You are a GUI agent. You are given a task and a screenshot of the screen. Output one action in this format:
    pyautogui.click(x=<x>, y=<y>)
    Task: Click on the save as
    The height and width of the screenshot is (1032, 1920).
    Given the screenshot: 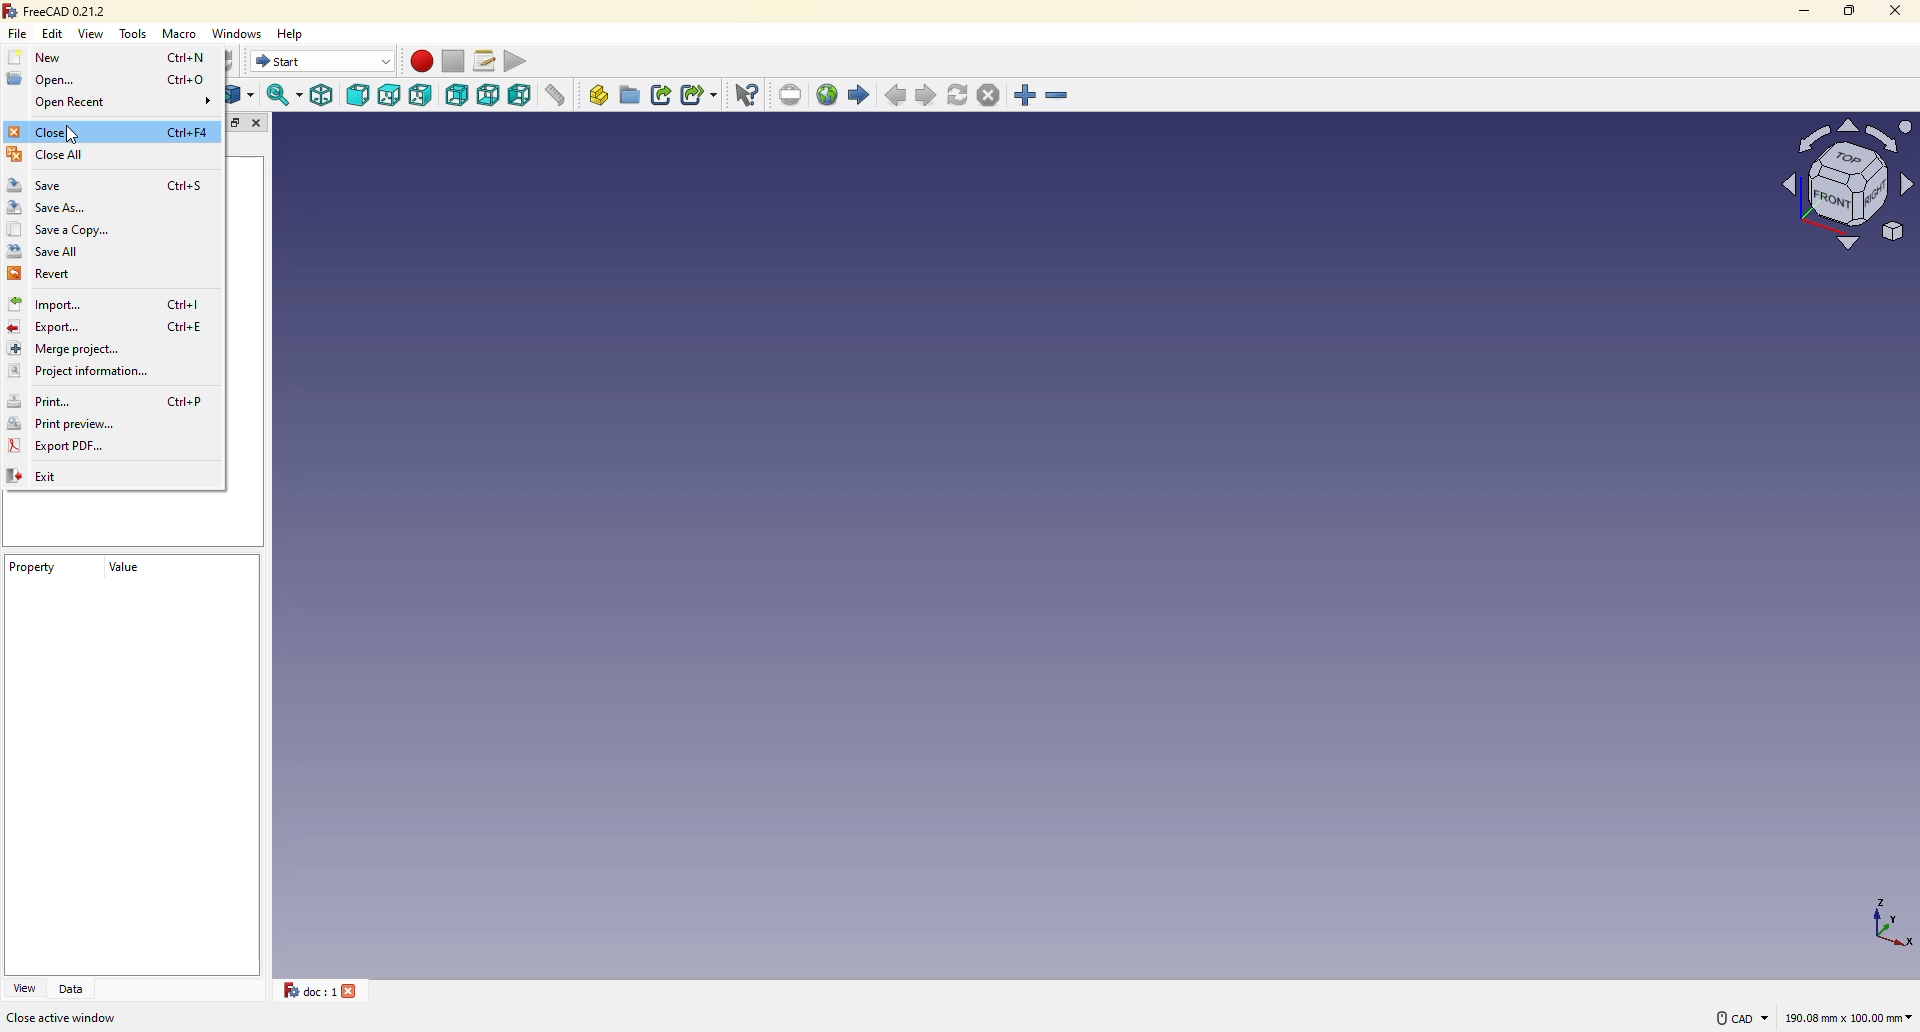 What is the action you would take?
    pyautogui.click(x=49, y=209)
    